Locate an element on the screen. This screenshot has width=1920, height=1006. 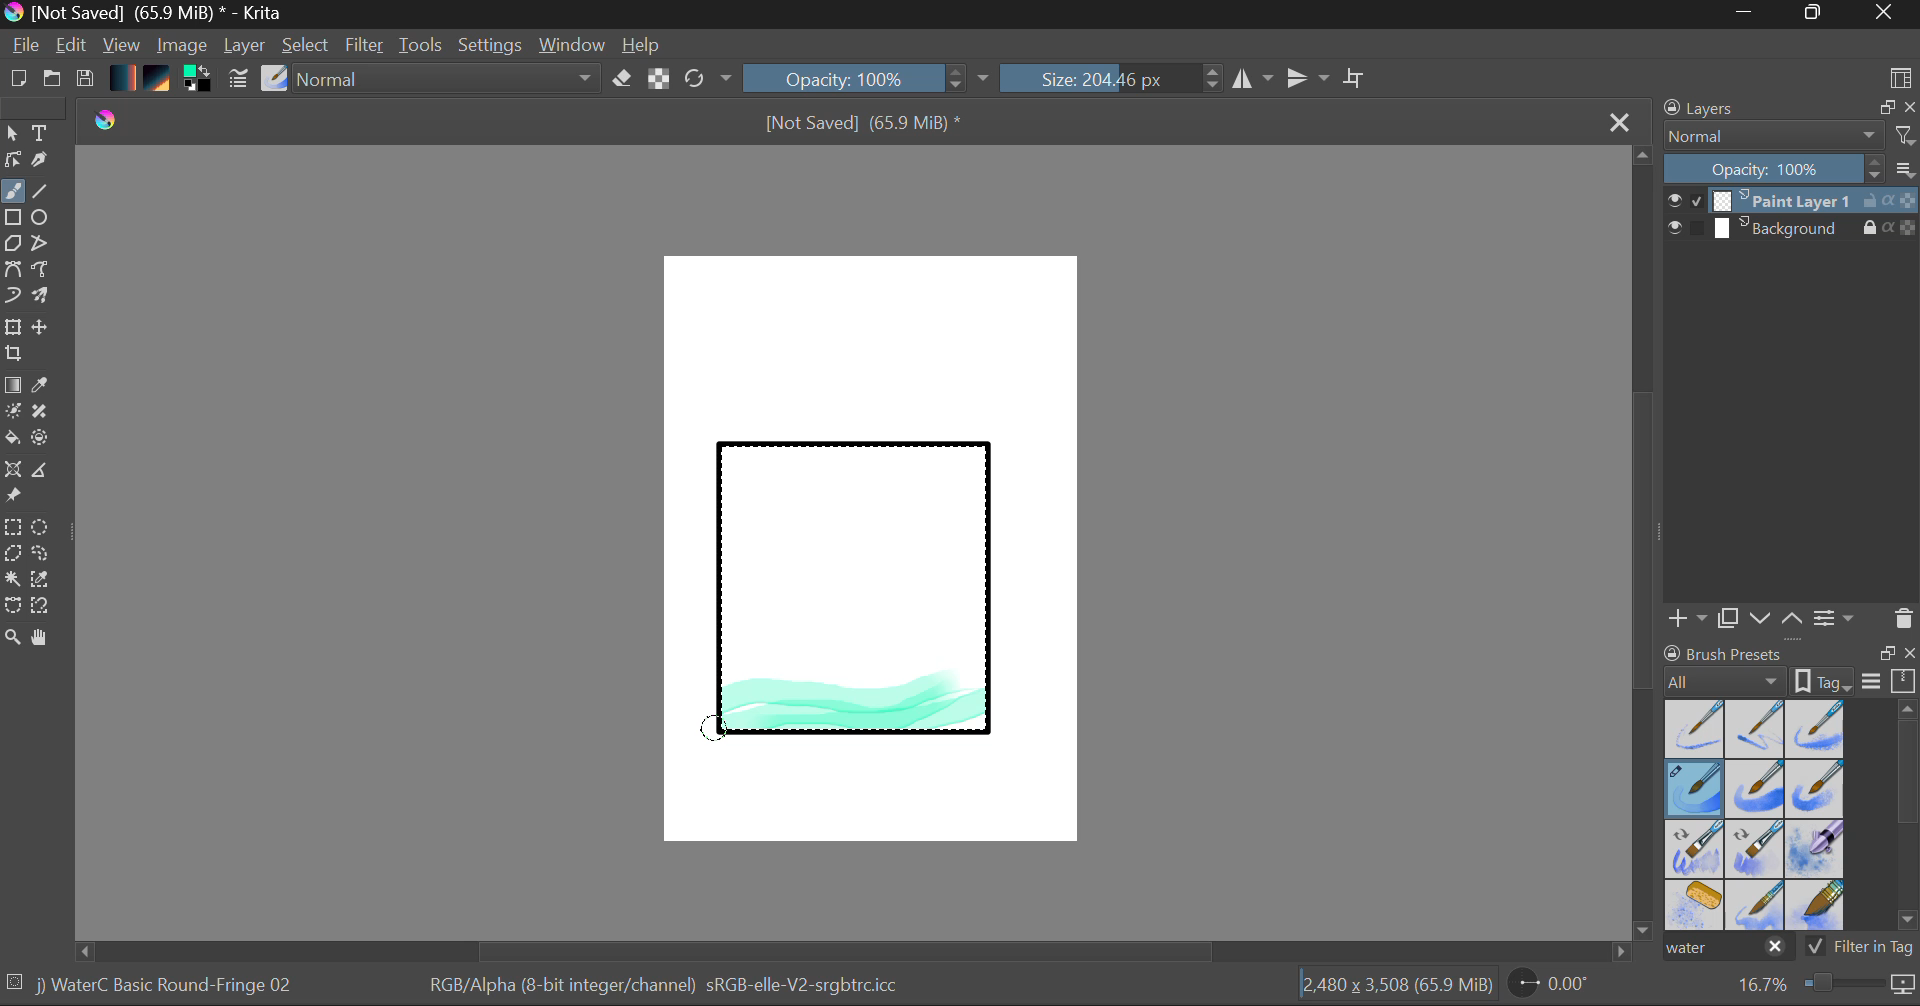
Scroll Bar is located at coordinates (1644, 545).